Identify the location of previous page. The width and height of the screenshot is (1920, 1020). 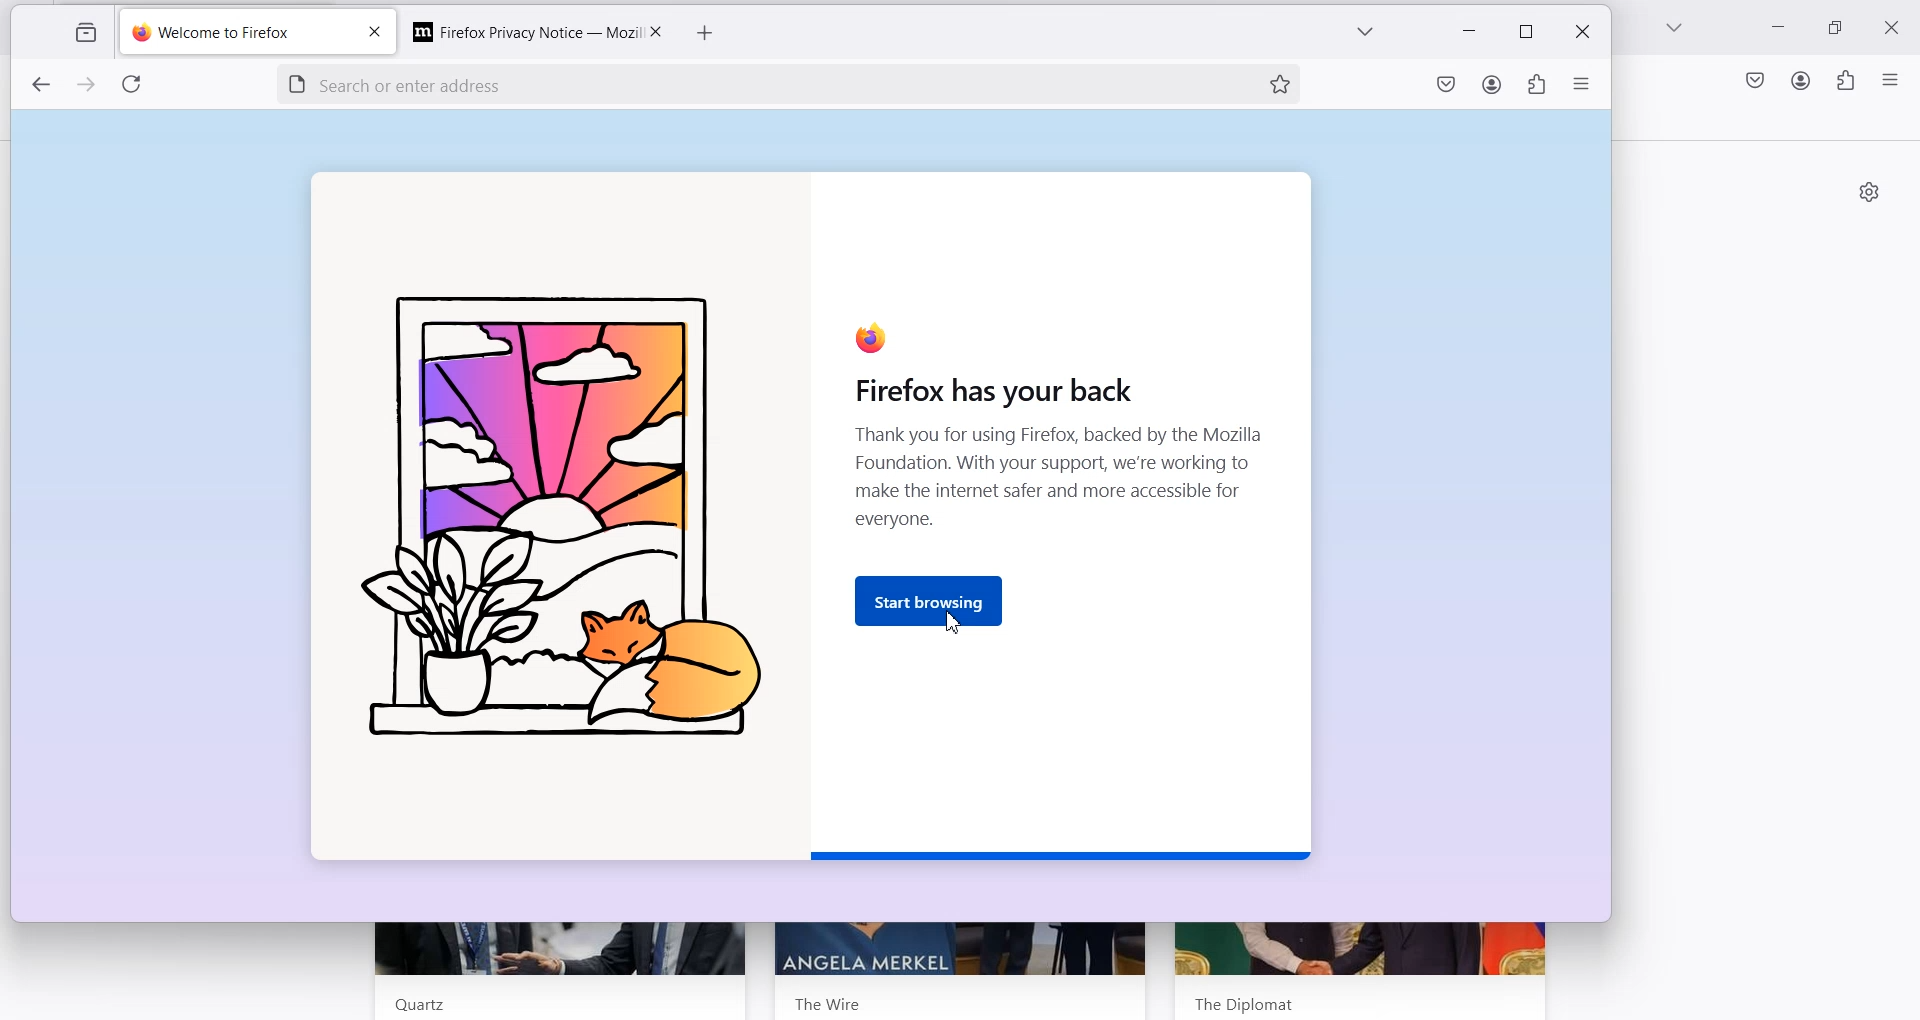
(40, 86).